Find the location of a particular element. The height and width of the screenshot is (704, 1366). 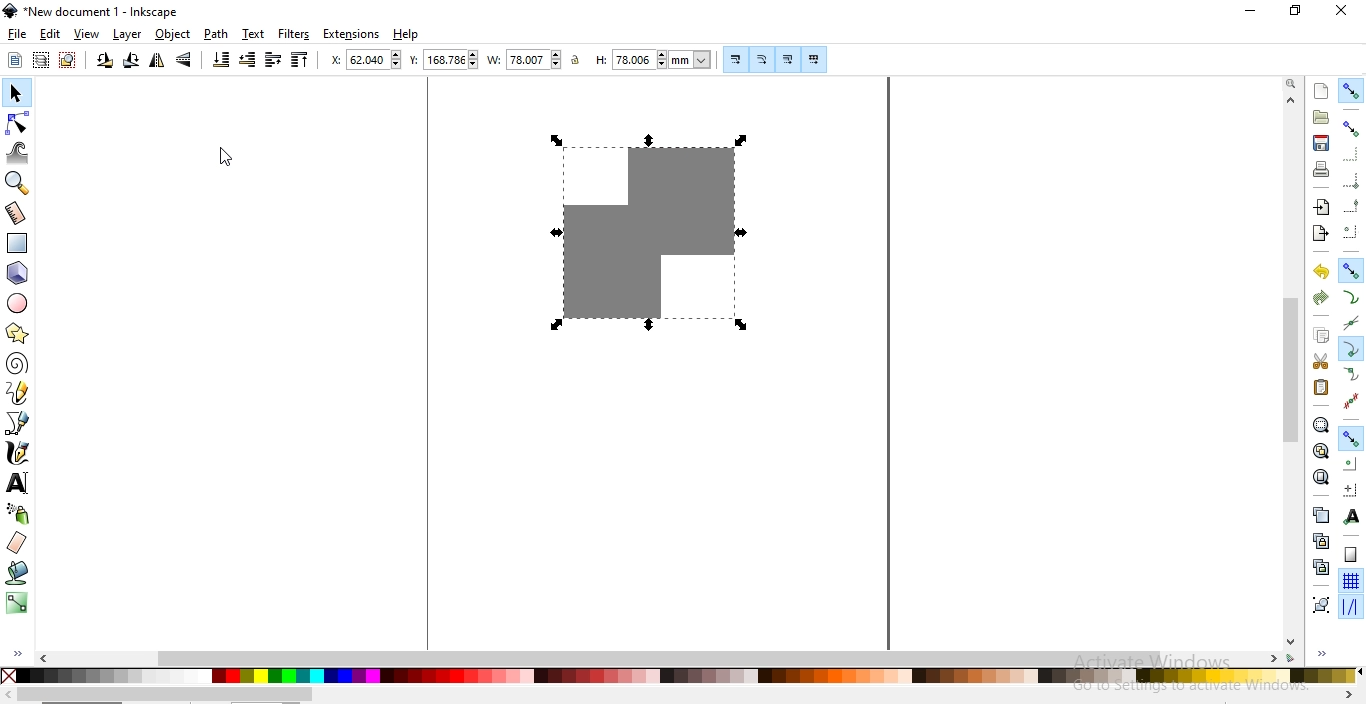

snap midpoints of bounding box edges is located at coordinates (1352, 206).